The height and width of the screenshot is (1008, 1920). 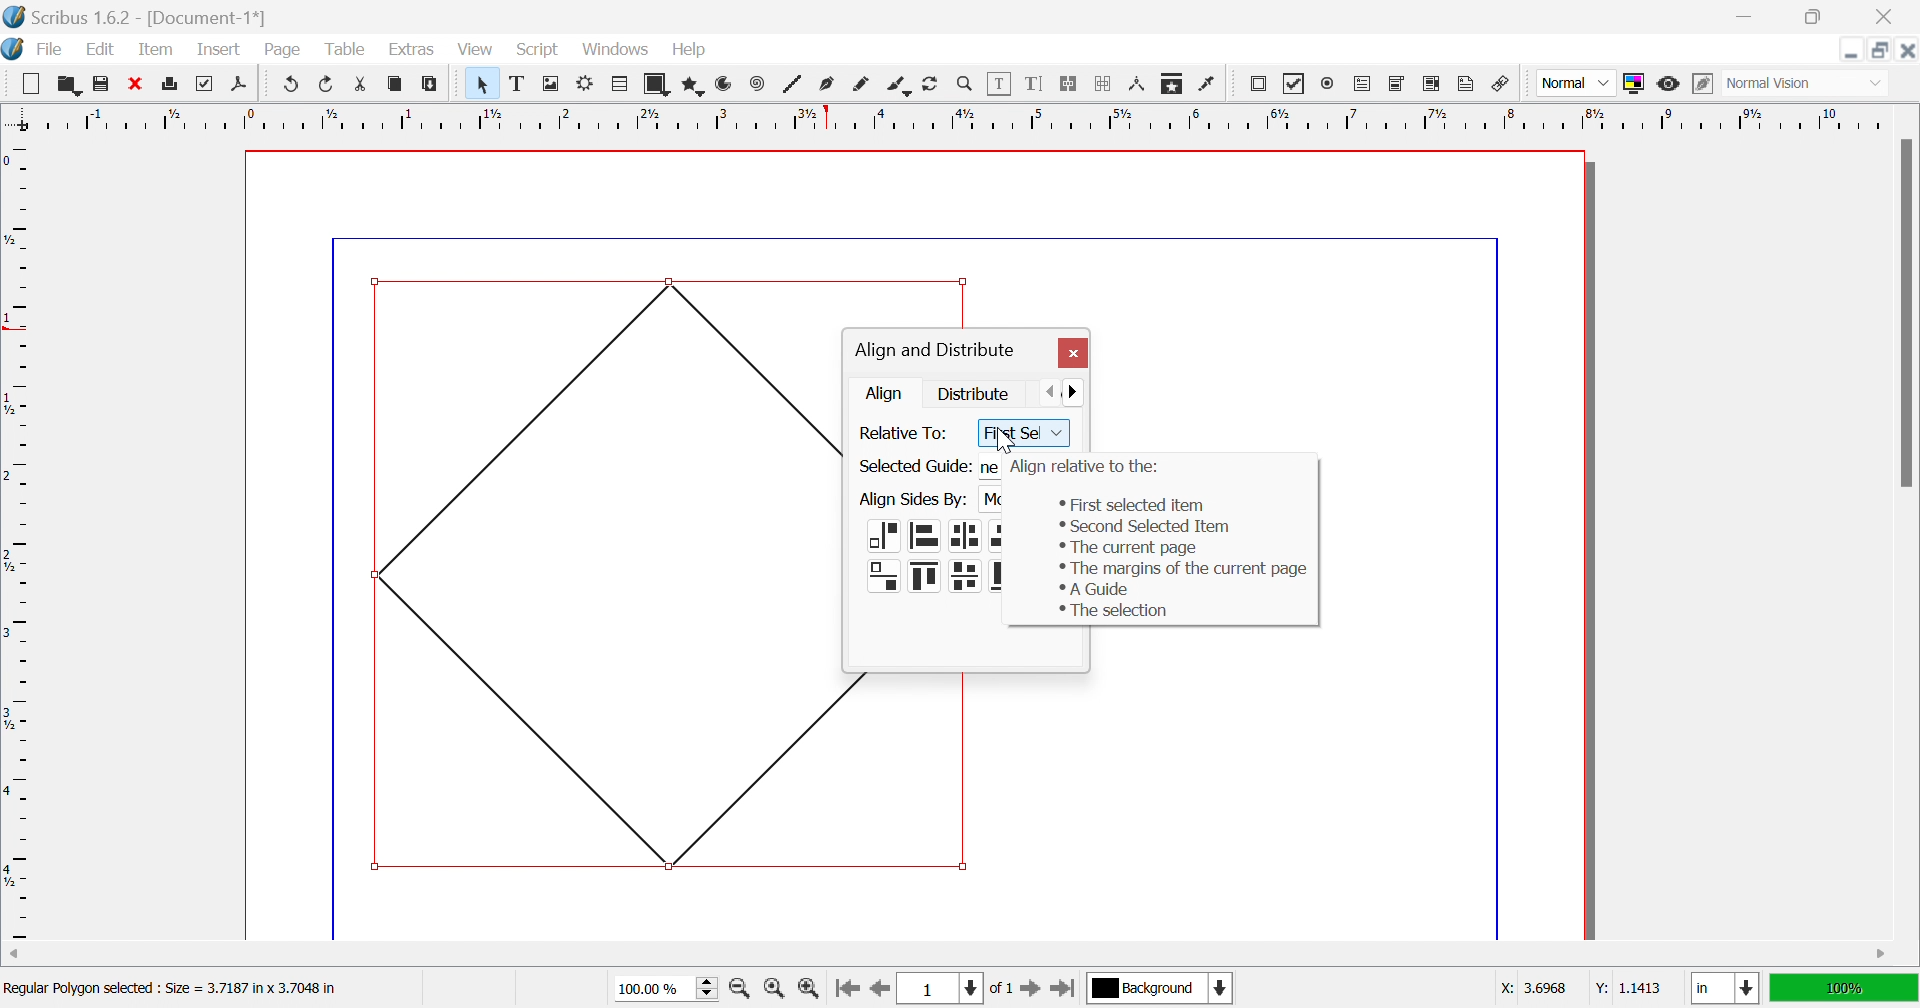 What do you see at coordinates (156, 48) in the screenshot?
I see `Item` at bounding box center [156, 48].